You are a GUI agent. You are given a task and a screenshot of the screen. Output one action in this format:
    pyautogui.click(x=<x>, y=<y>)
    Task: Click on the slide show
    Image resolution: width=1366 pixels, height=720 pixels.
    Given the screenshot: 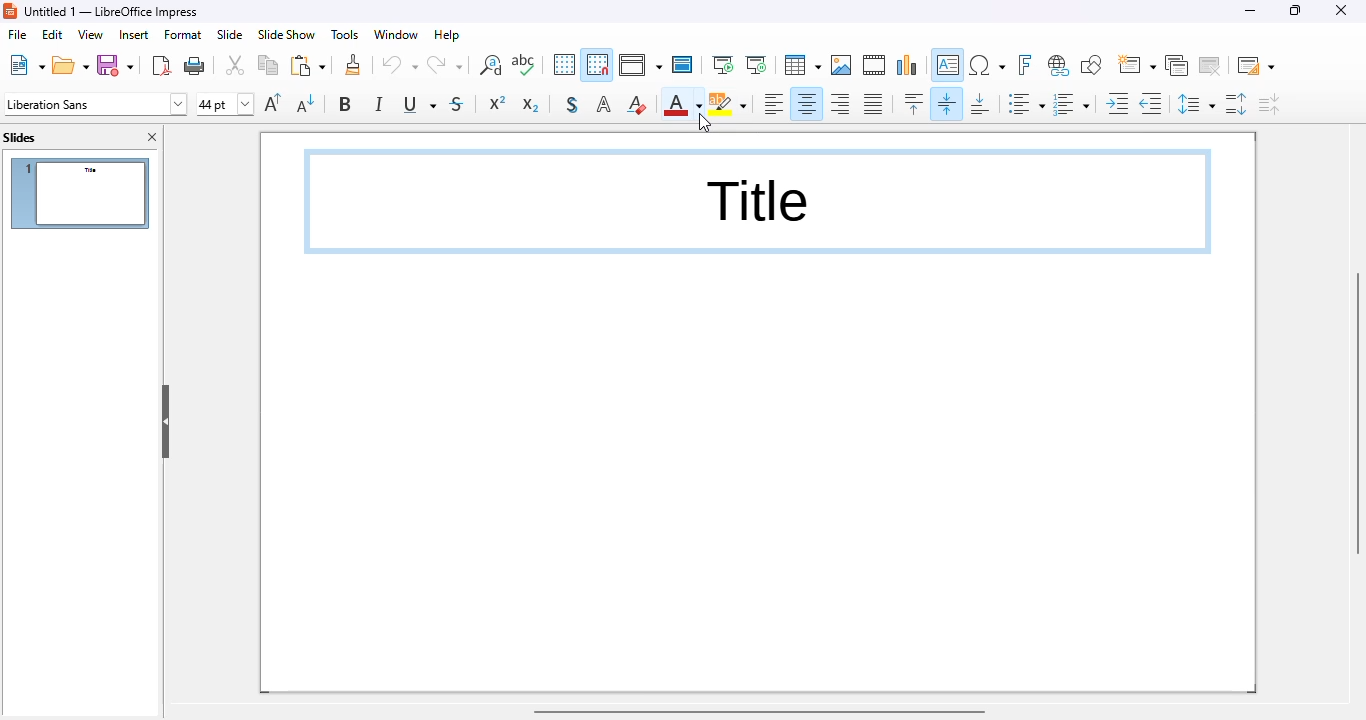 What is the action you would take?
    pyautogui.click(x=288, y=34)
    